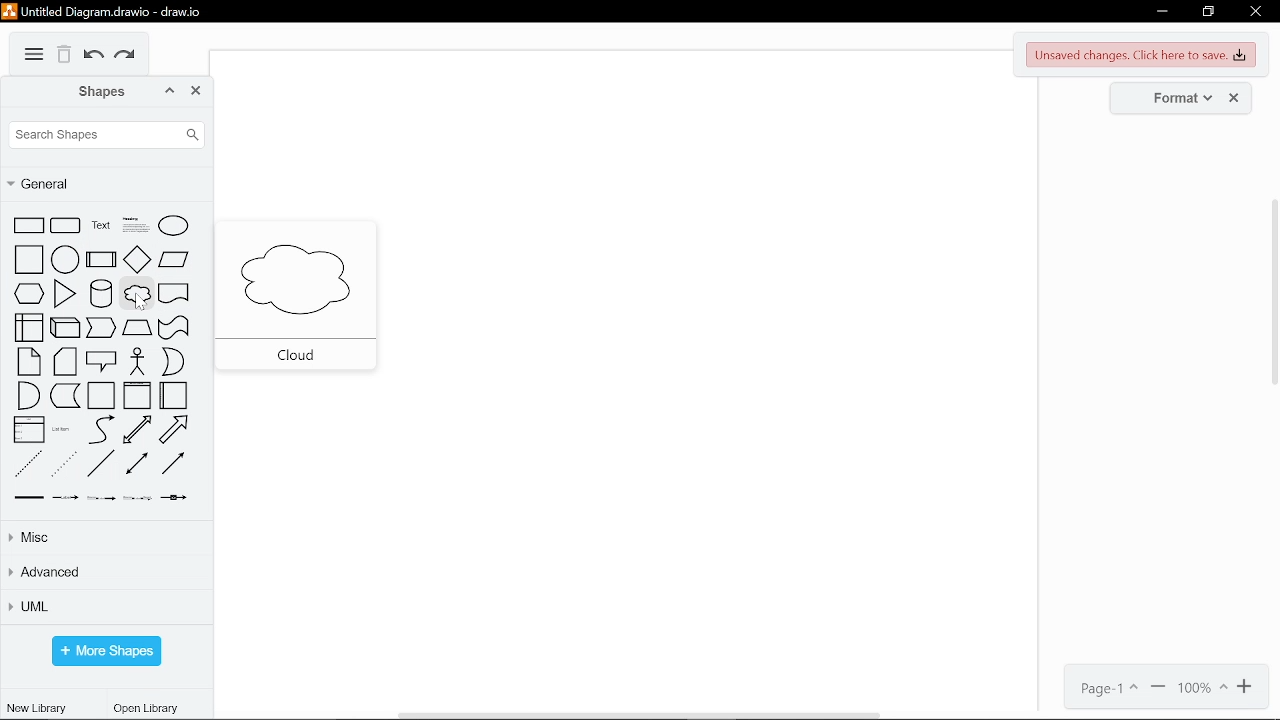 The height and width of the screenshot is (720, 1280). I want to click on close, so click(1234, 97).